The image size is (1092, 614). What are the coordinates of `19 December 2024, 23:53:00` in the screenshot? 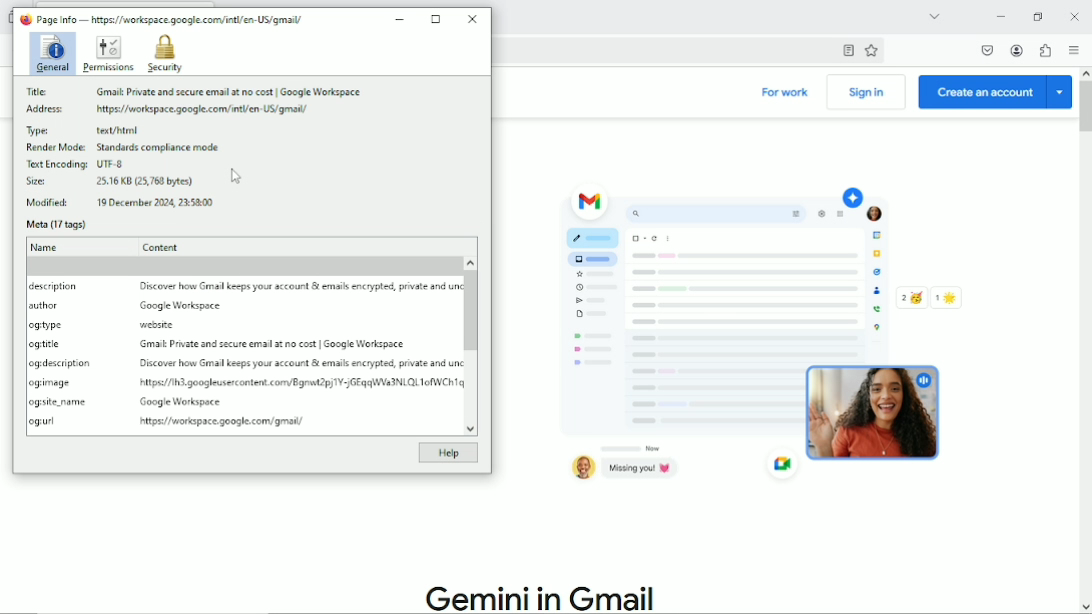 It's located at (156, 202).